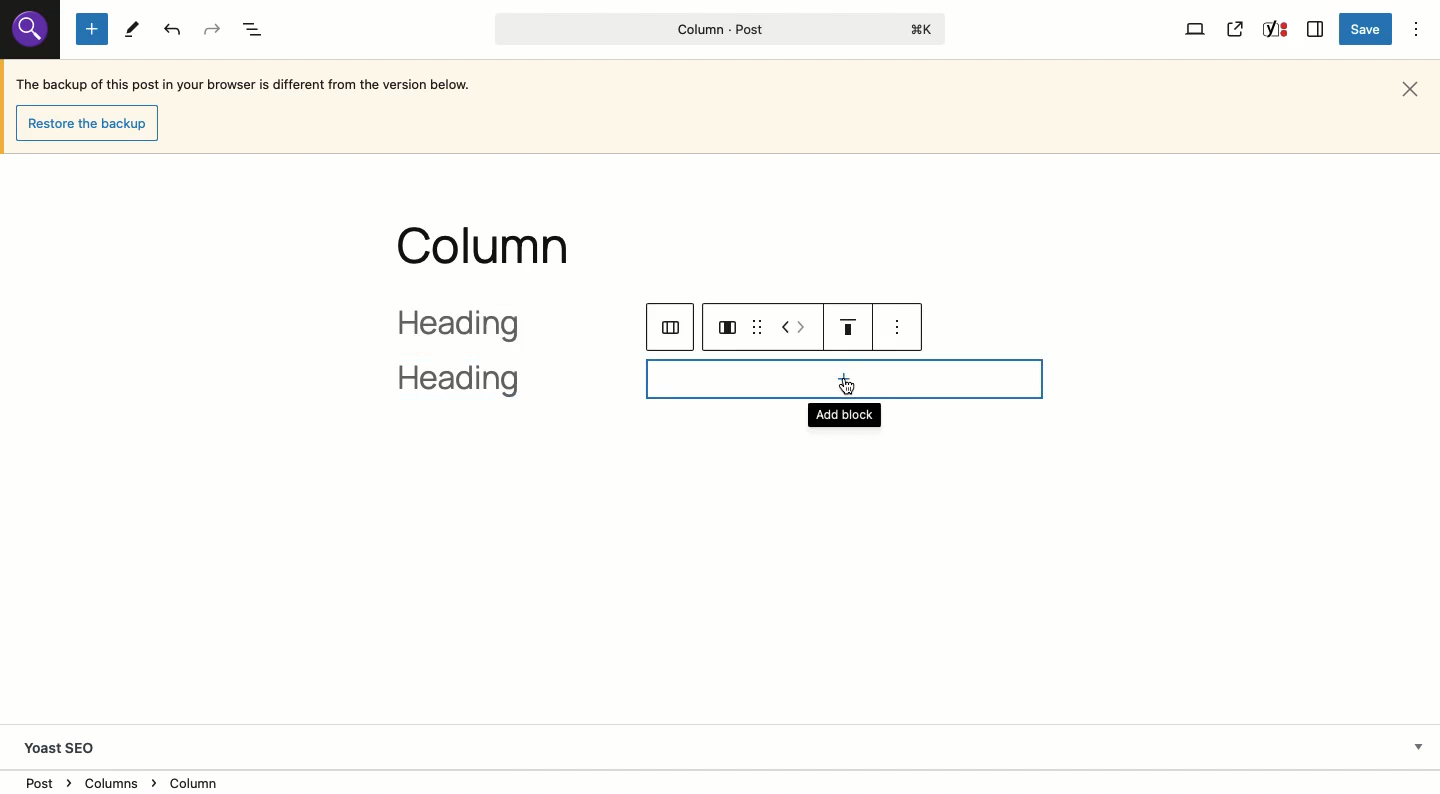  I want to click on , so click(27, 30).